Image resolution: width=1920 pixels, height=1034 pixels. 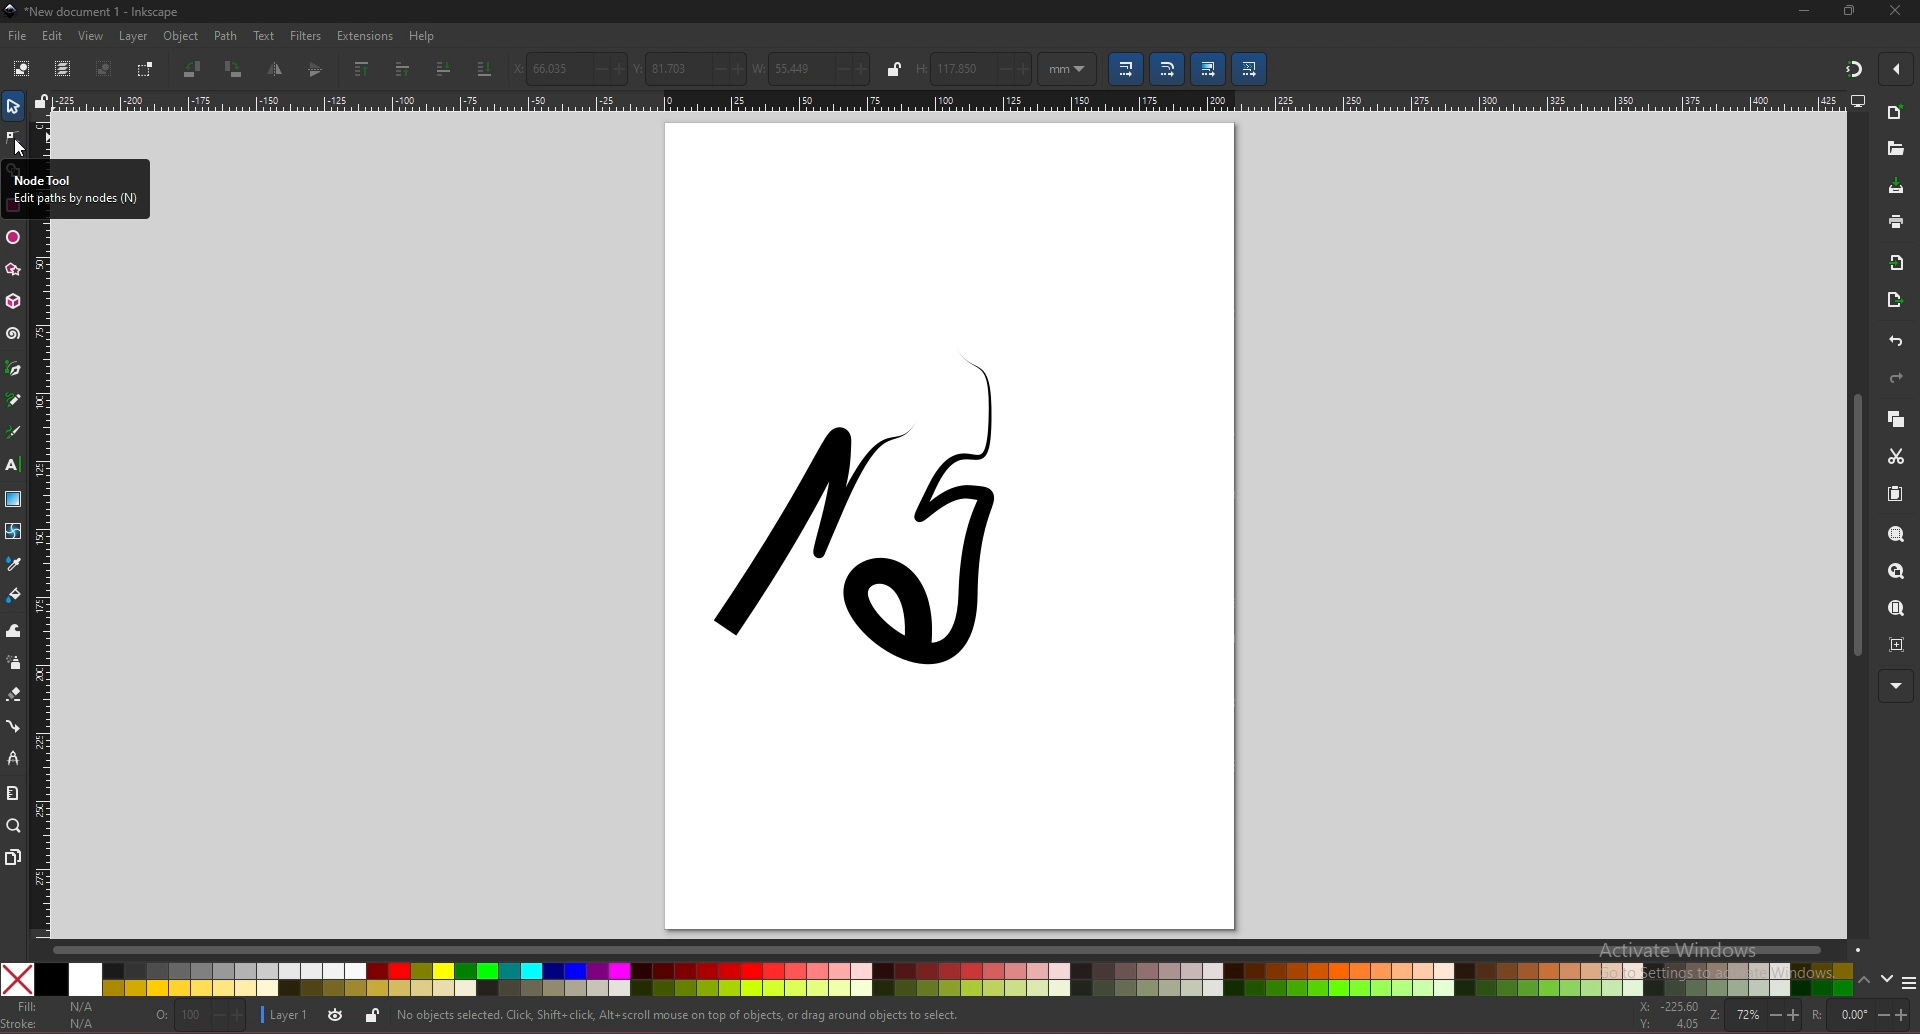 What do you see at coordinates (1207, 70) in the screenshot?
I see `move gradient` at bounding box center [1207, 70].